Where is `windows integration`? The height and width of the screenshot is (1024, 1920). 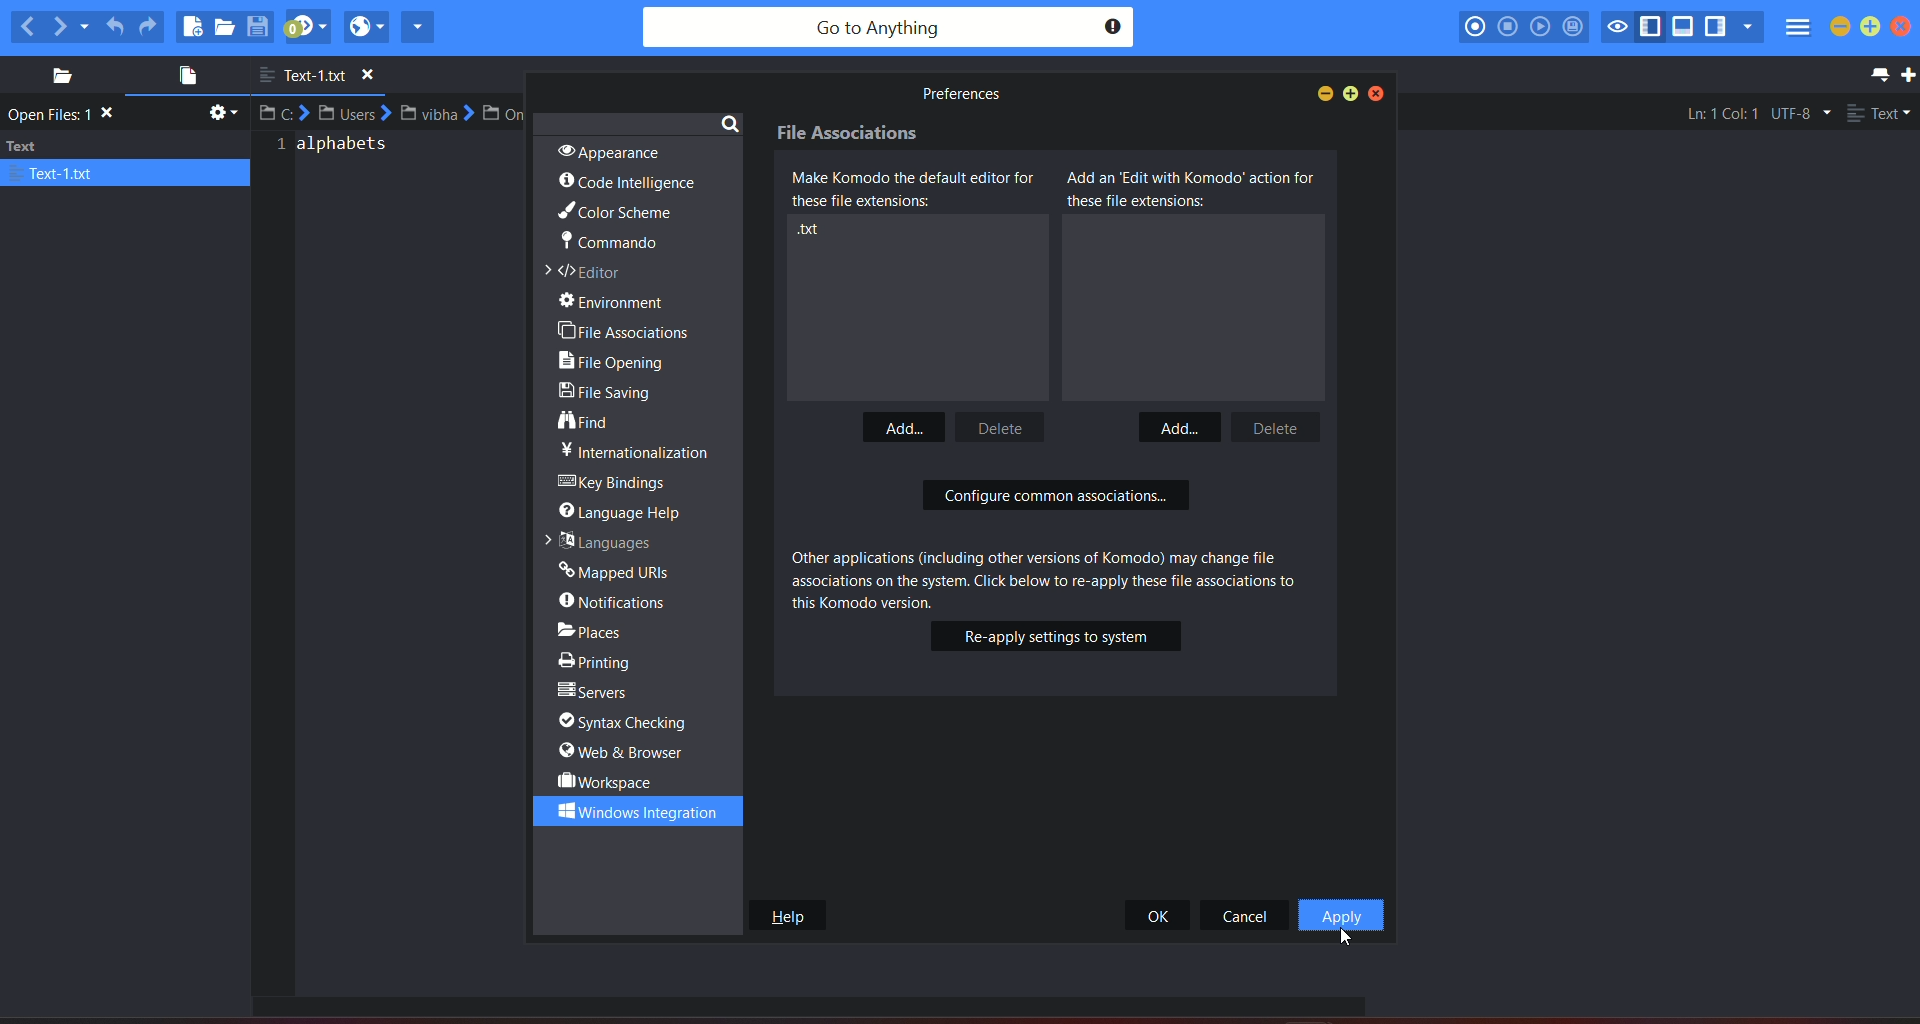
windows integration is located at coordinates (629, 811).